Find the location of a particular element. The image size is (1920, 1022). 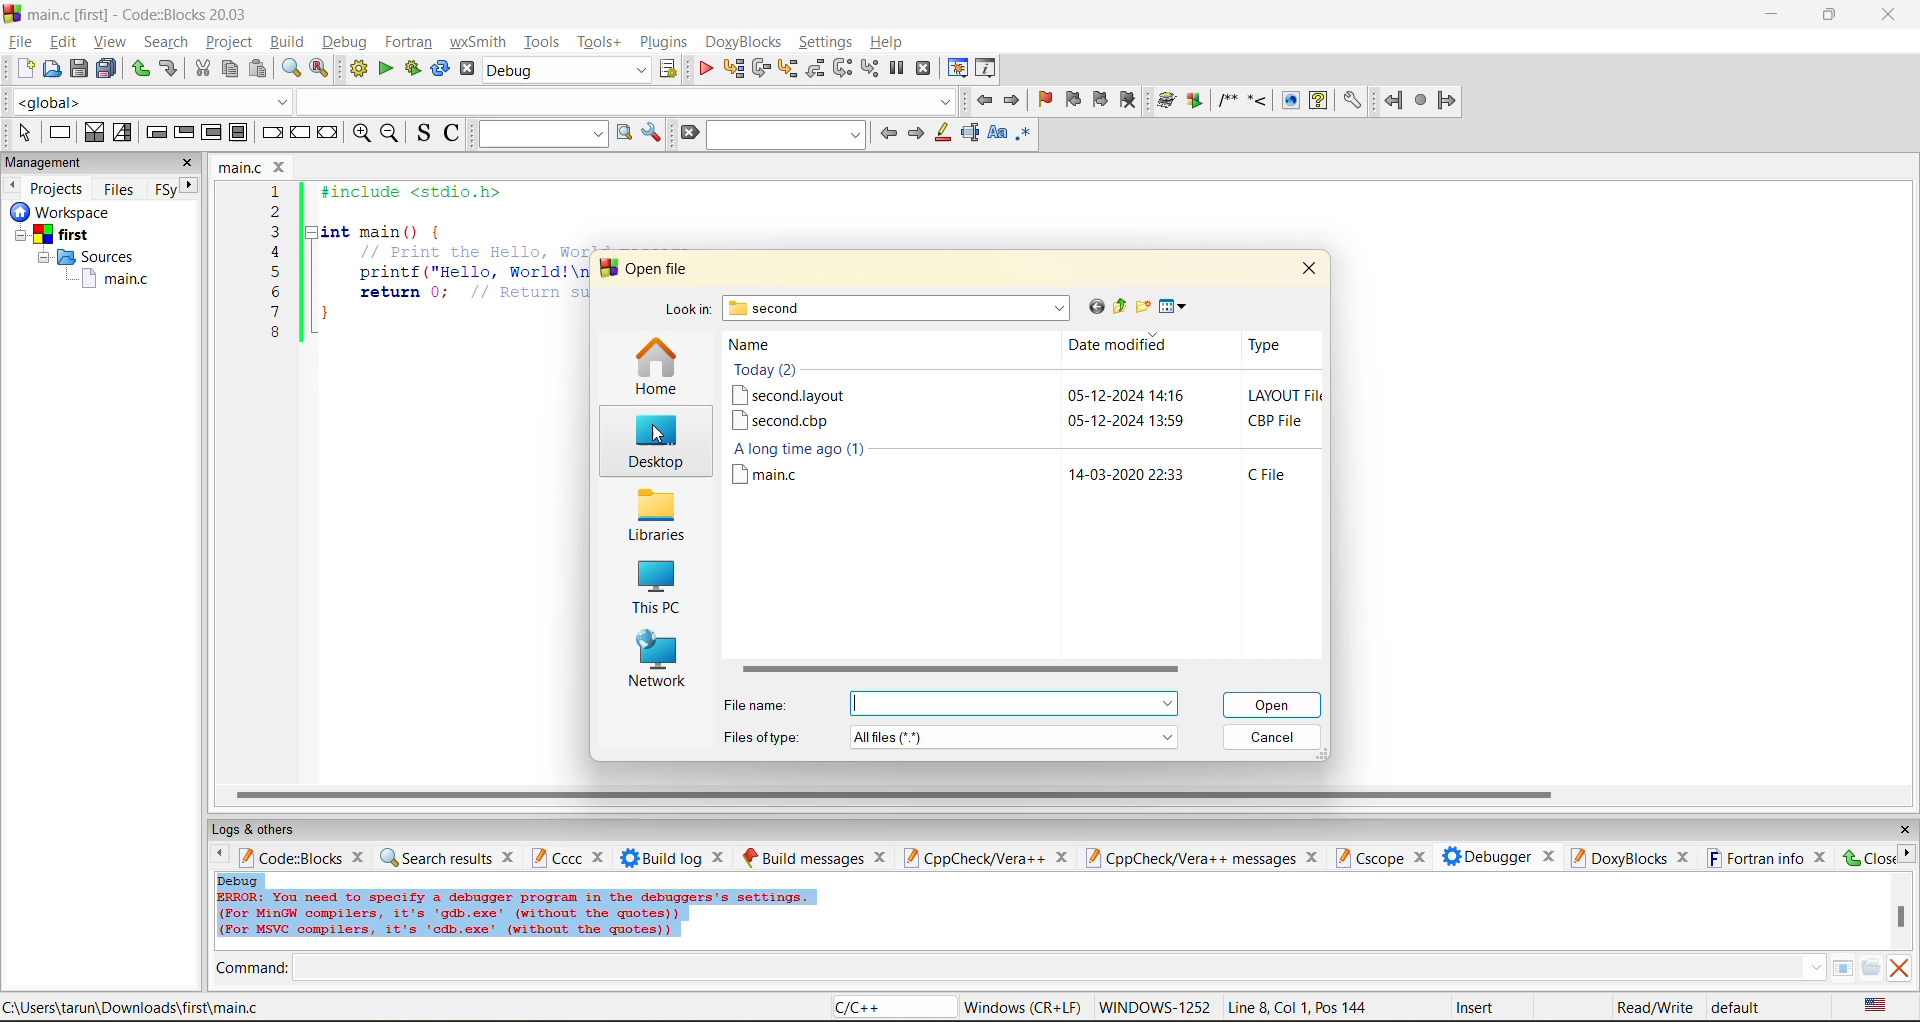

match case is located at coordinates (996, 134).